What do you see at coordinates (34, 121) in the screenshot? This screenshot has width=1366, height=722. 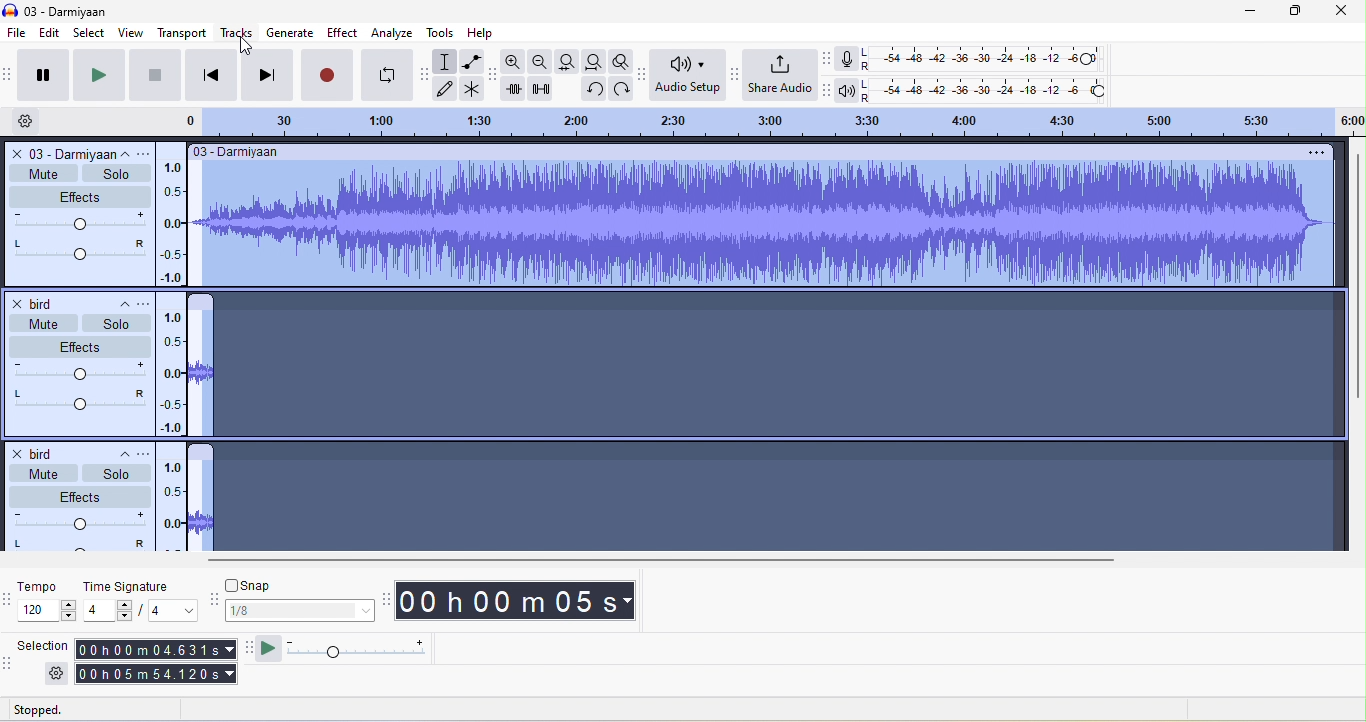 I see `timeline option` at bounding box center [34, 121].